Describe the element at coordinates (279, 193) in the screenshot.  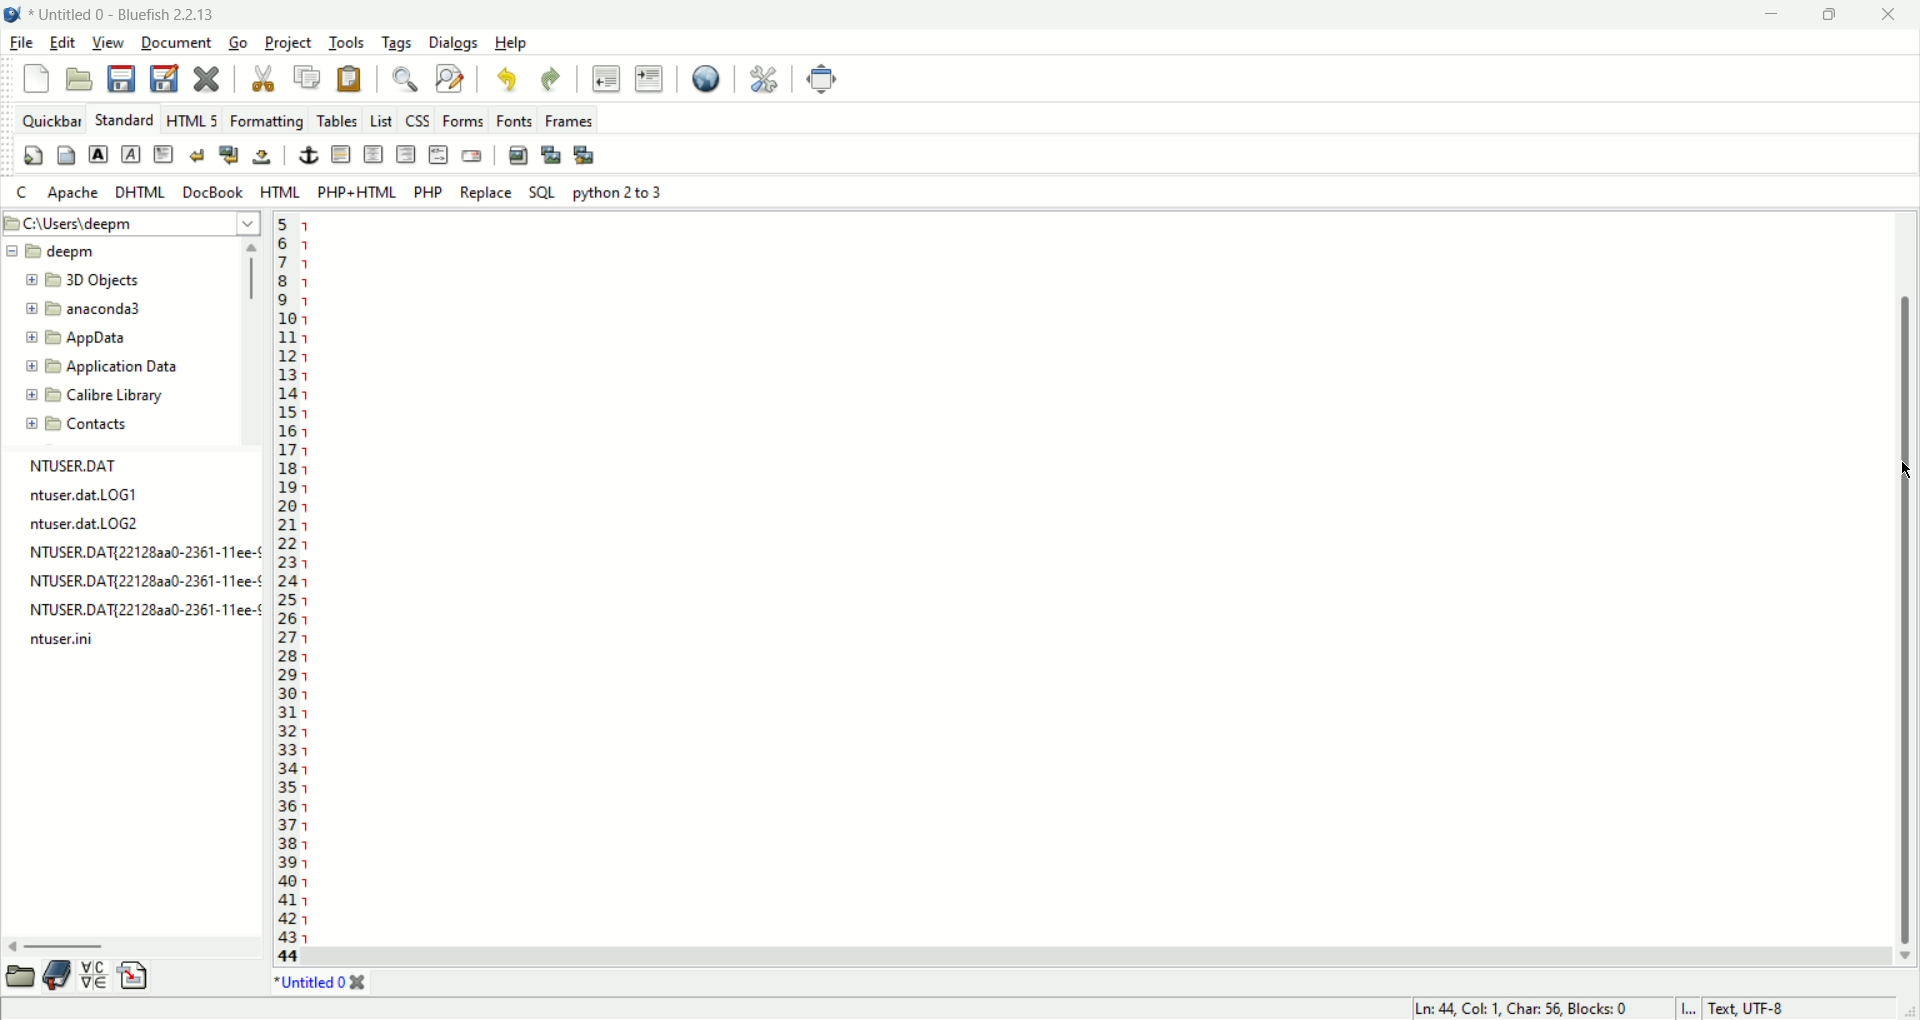
I see `HTML` at that location.